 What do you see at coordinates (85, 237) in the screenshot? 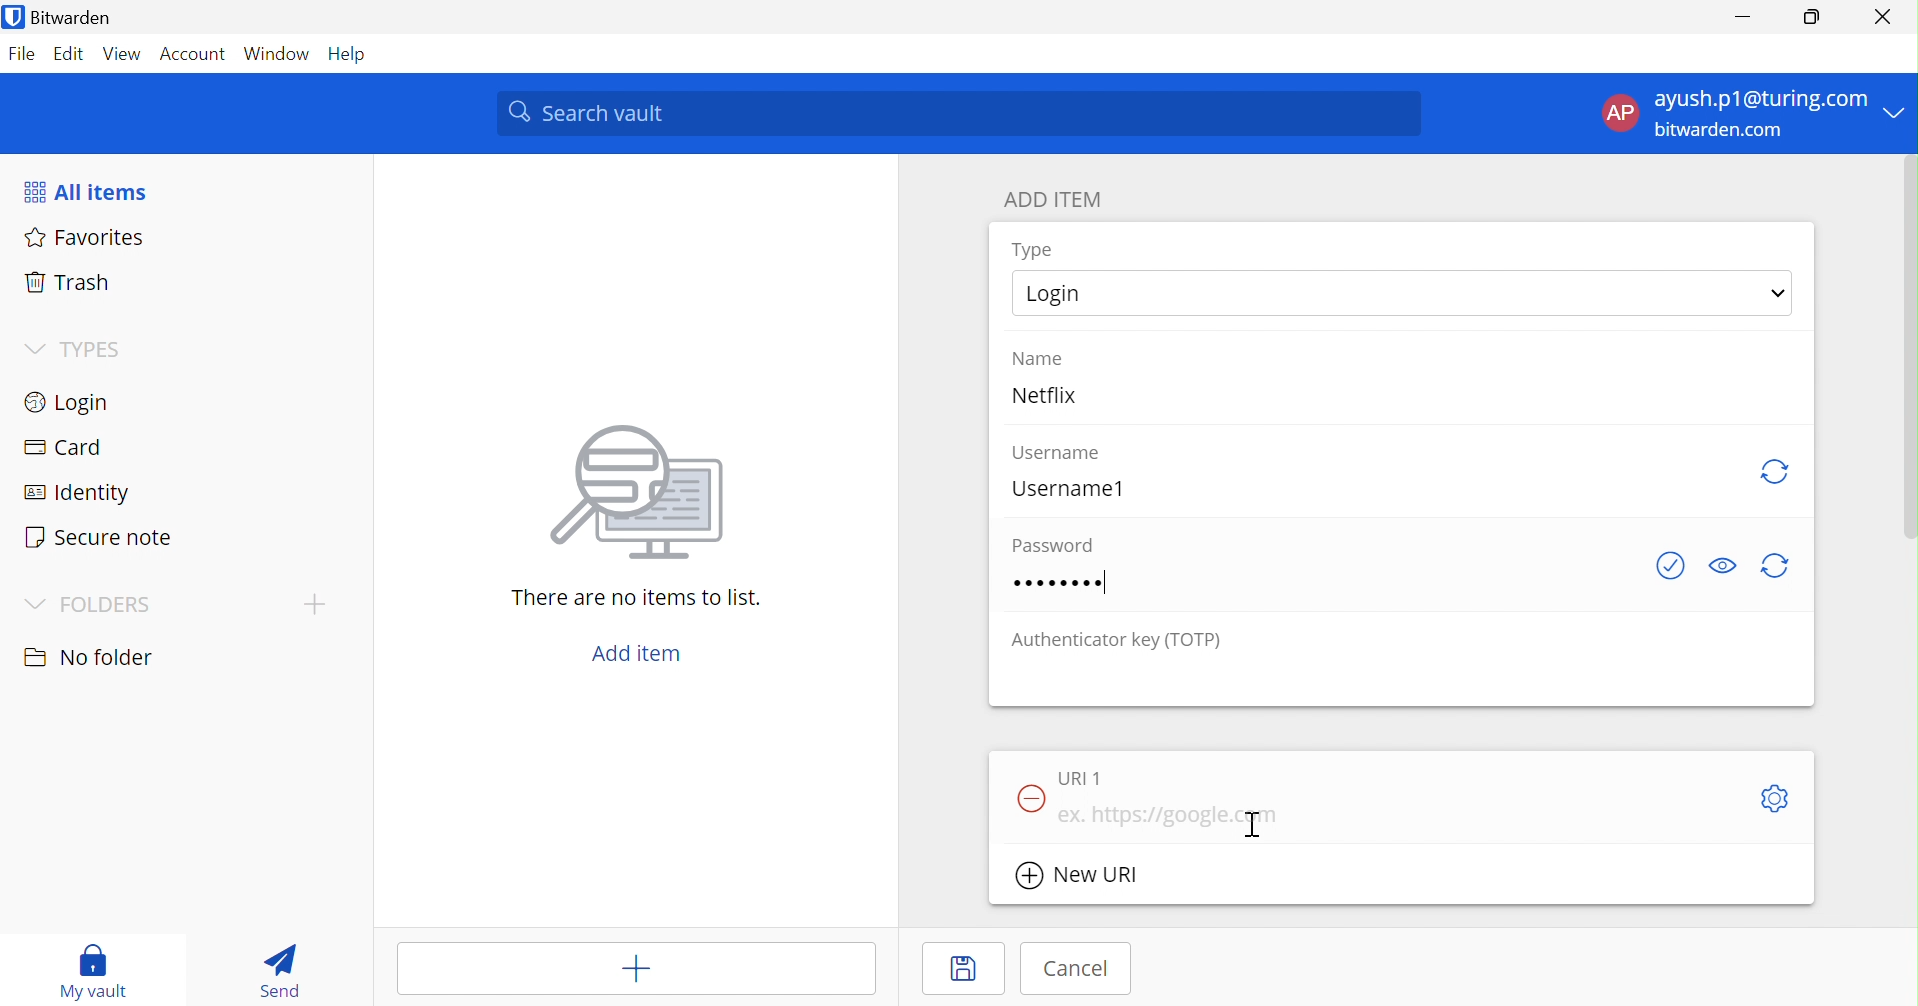
I see `Favorites` at bounding box center [85, 237].